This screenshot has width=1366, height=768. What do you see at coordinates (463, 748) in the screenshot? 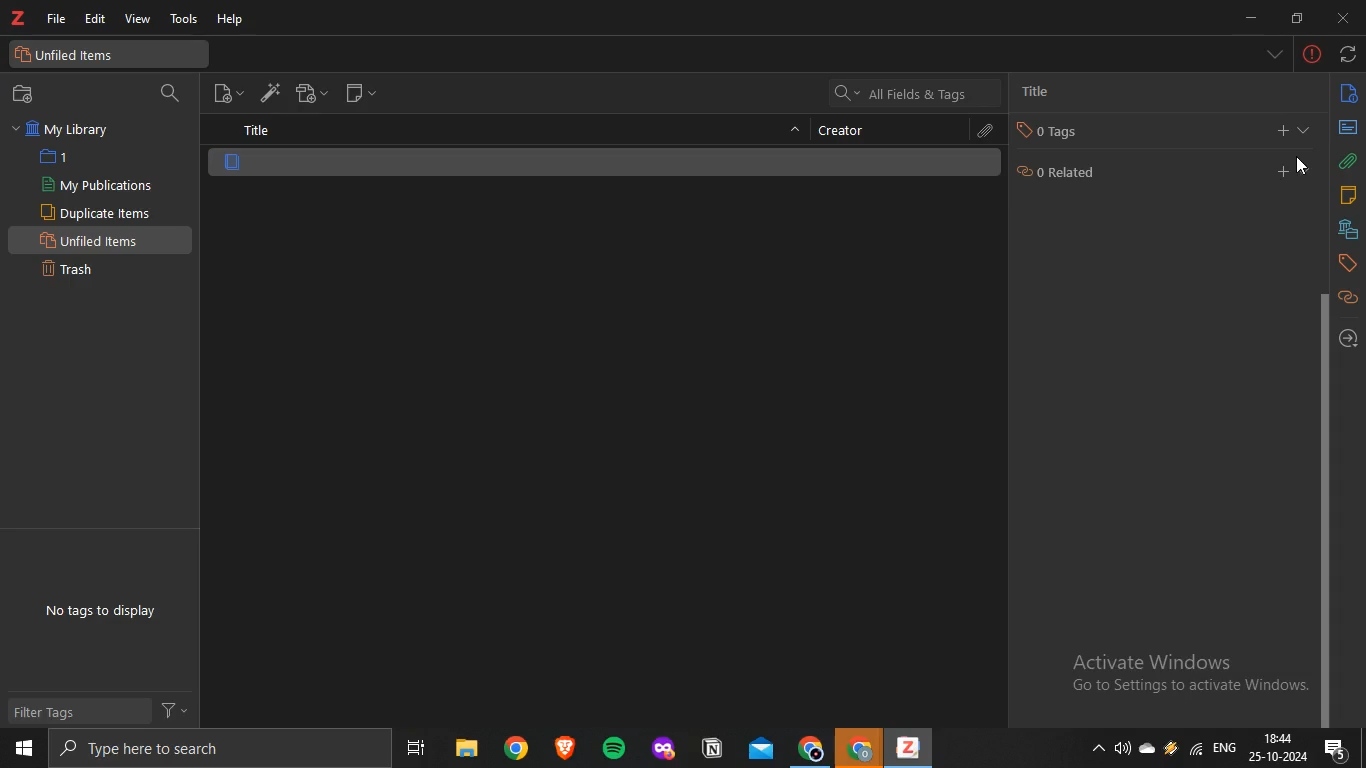
I see `files` at bounding box center [463, 748].